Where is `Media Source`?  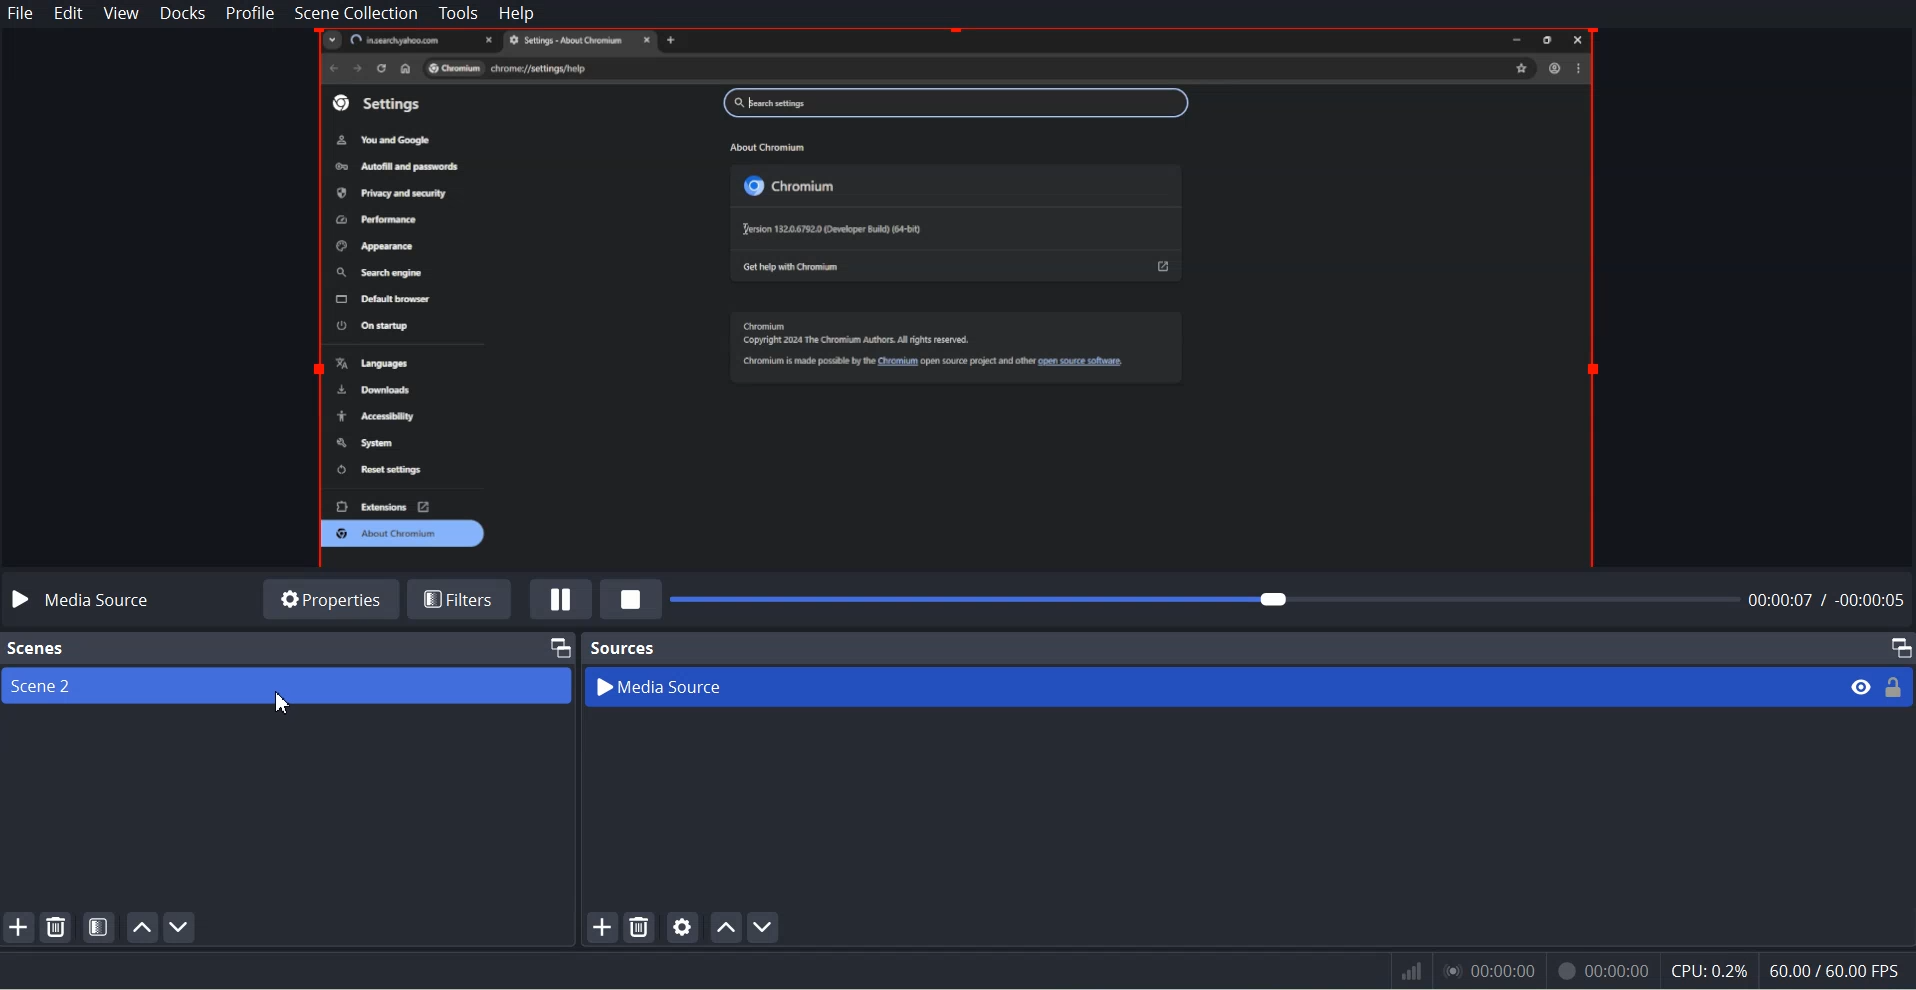
Media Source is located at coordinates (1208, 686).